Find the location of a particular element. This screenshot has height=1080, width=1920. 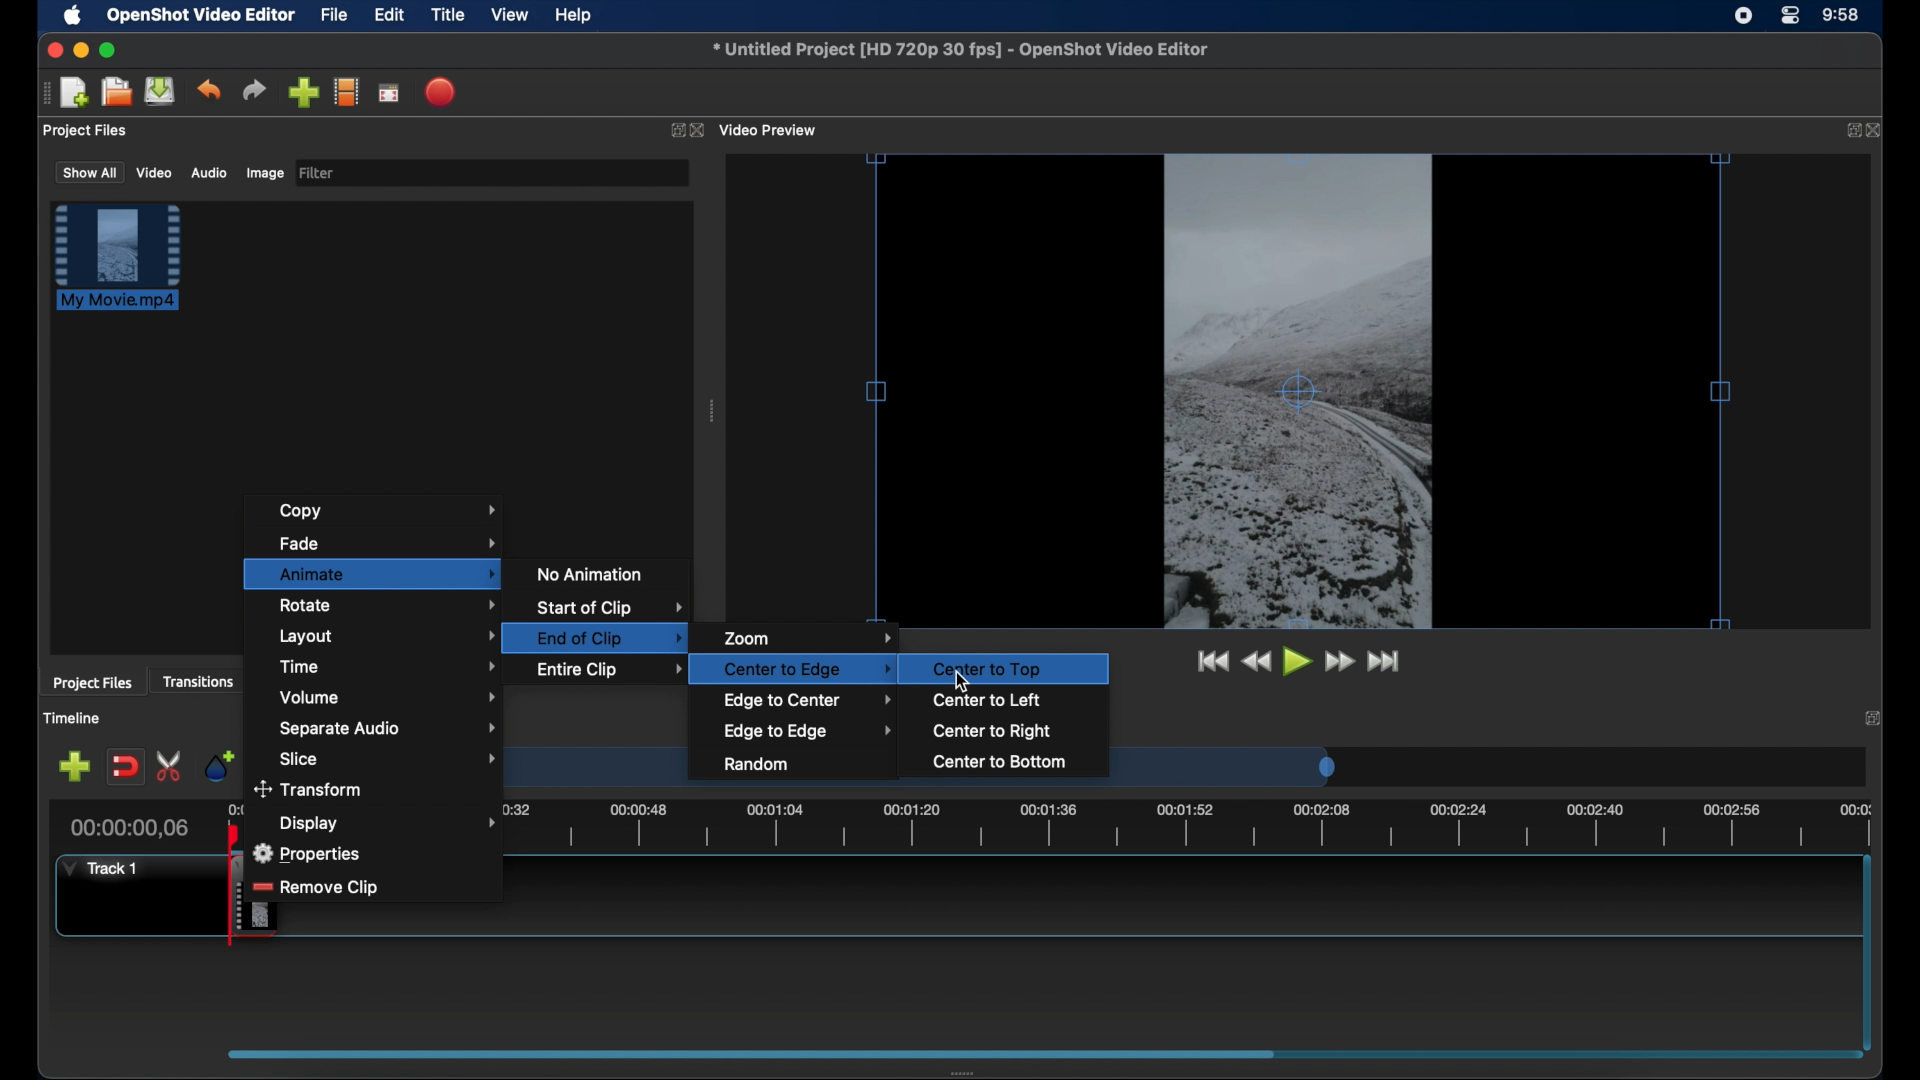

export video is located at coordinates (442, 92).